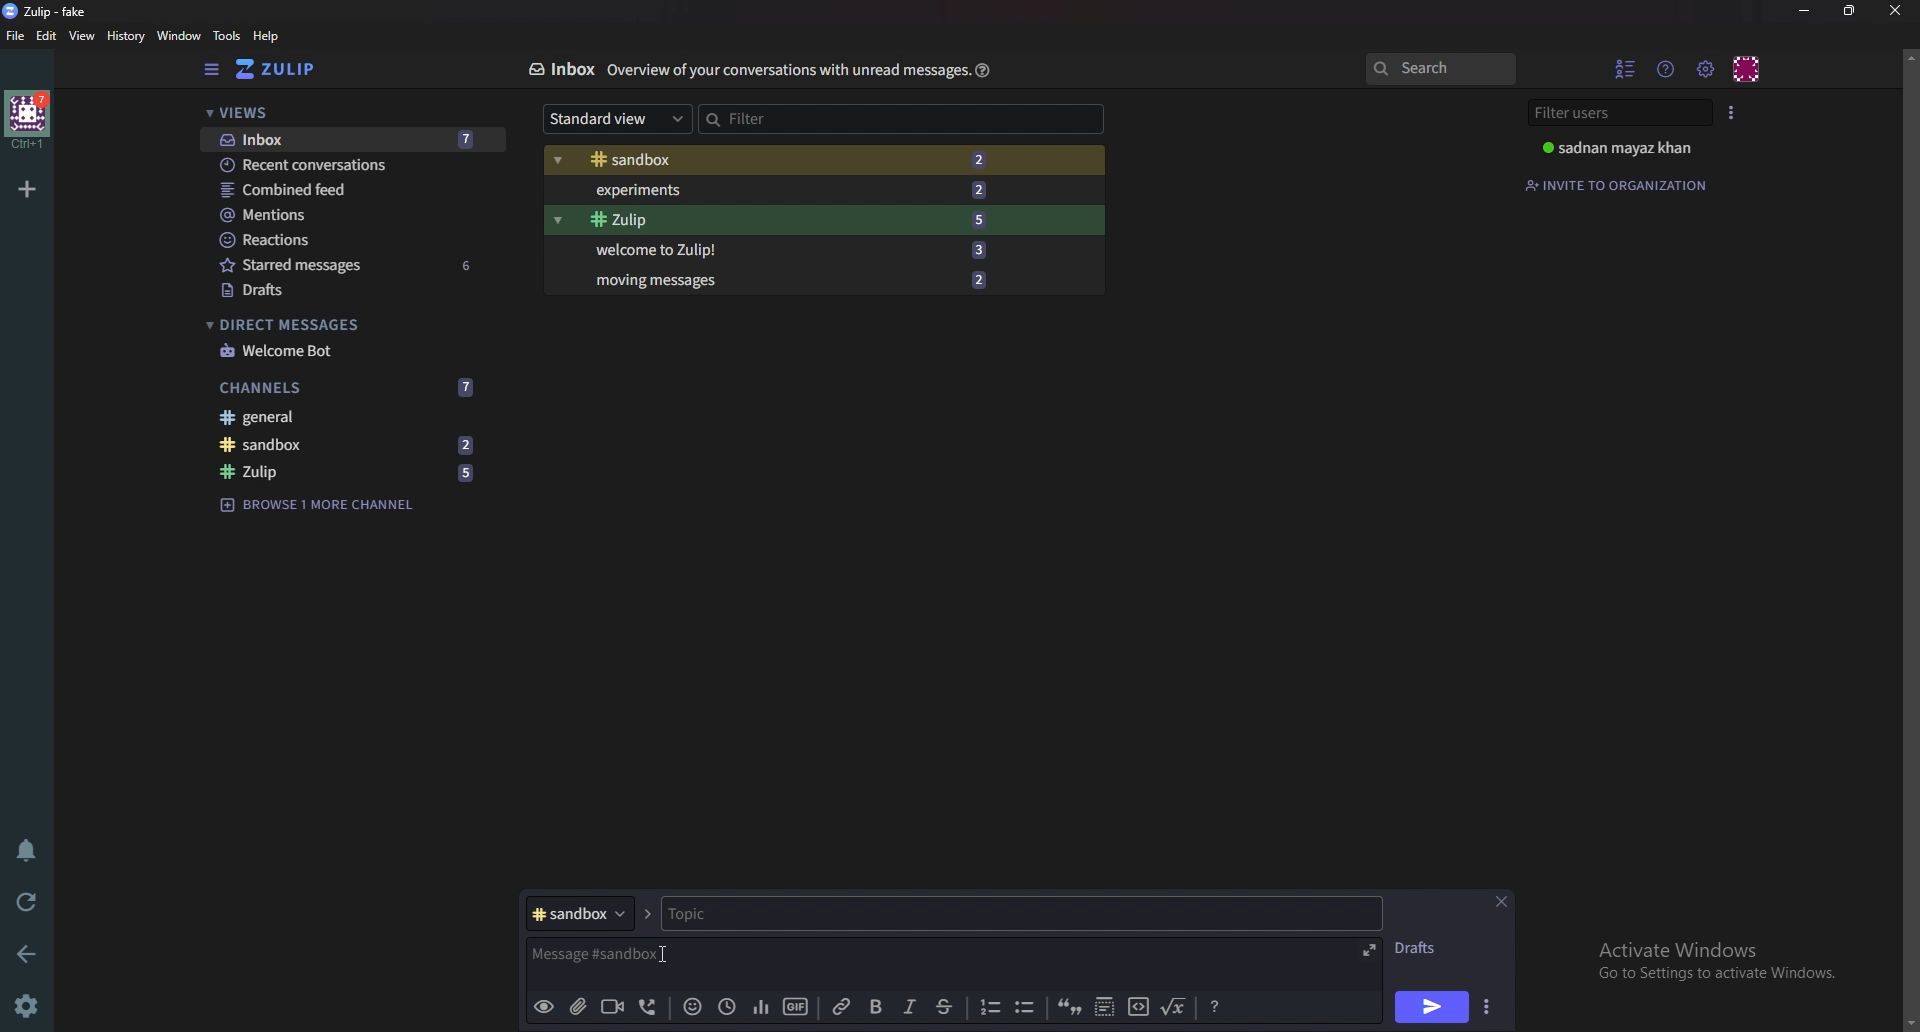  I want to click on Enable do not disturb, so click(24, 851).